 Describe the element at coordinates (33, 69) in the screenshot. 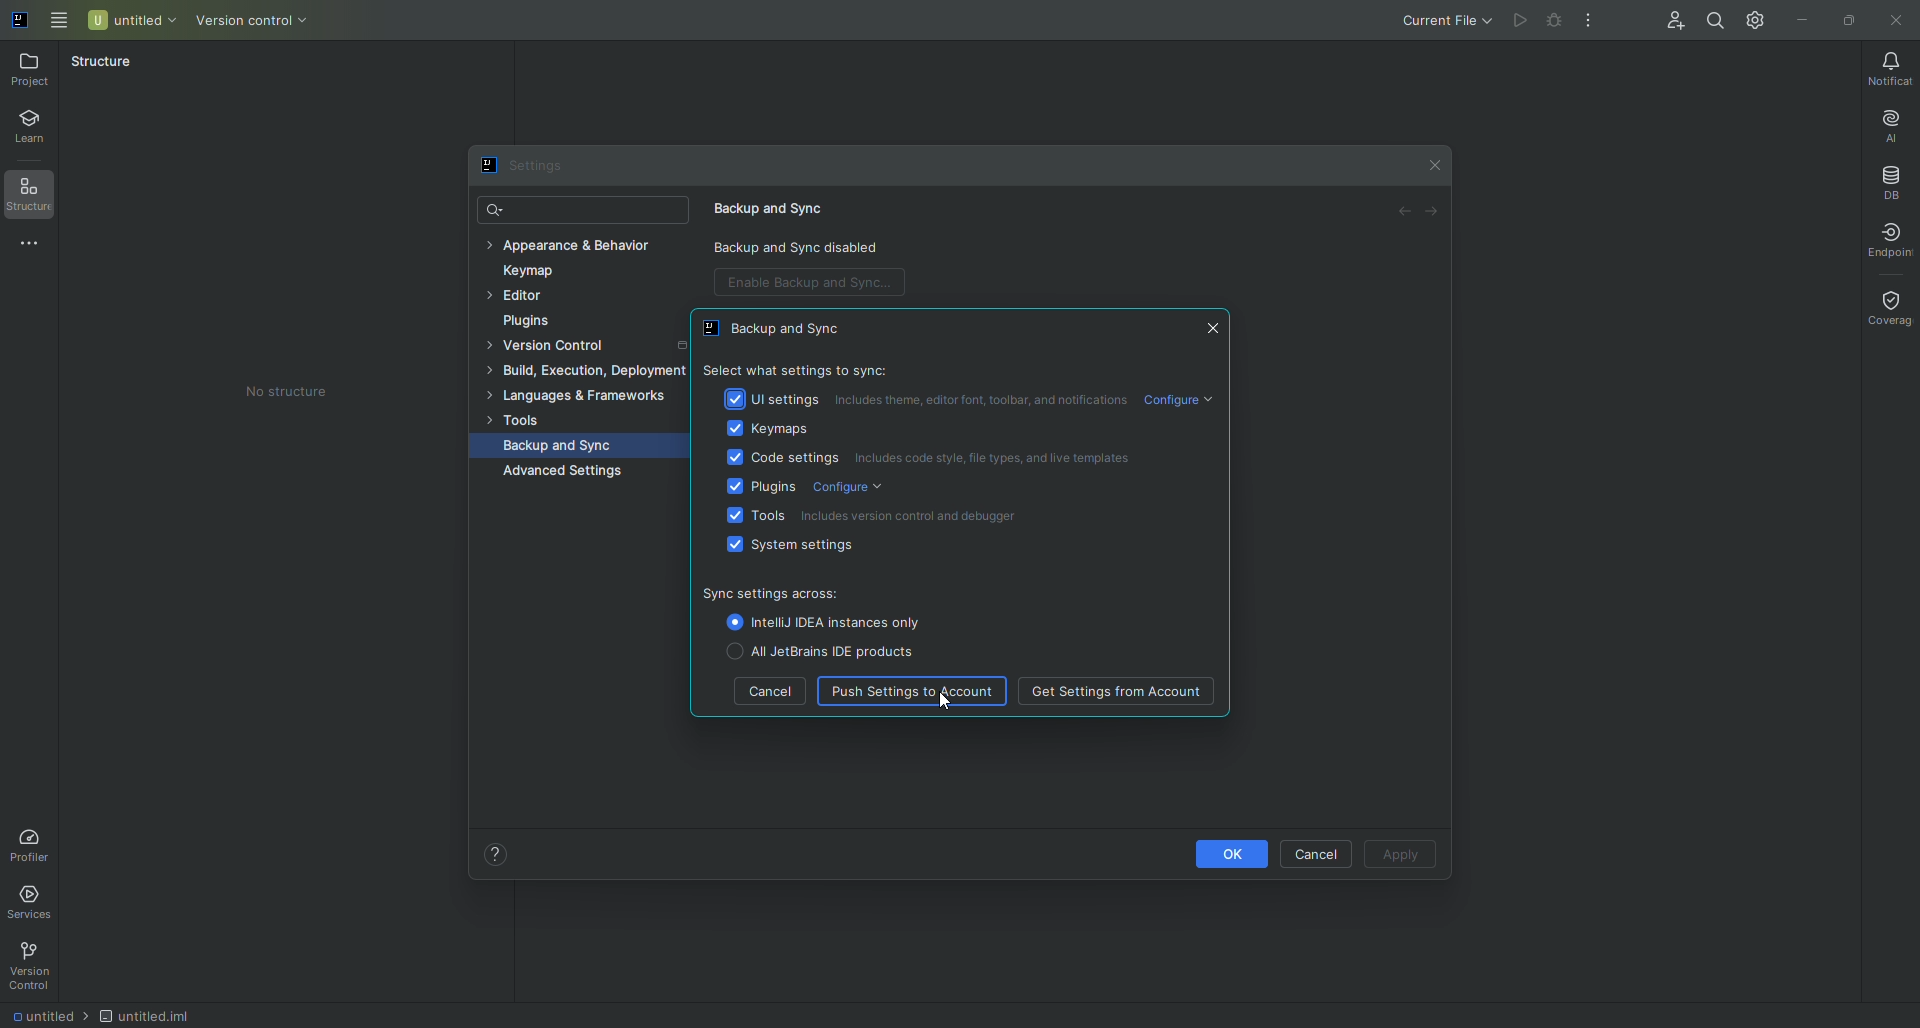

I see `Project` at that location.